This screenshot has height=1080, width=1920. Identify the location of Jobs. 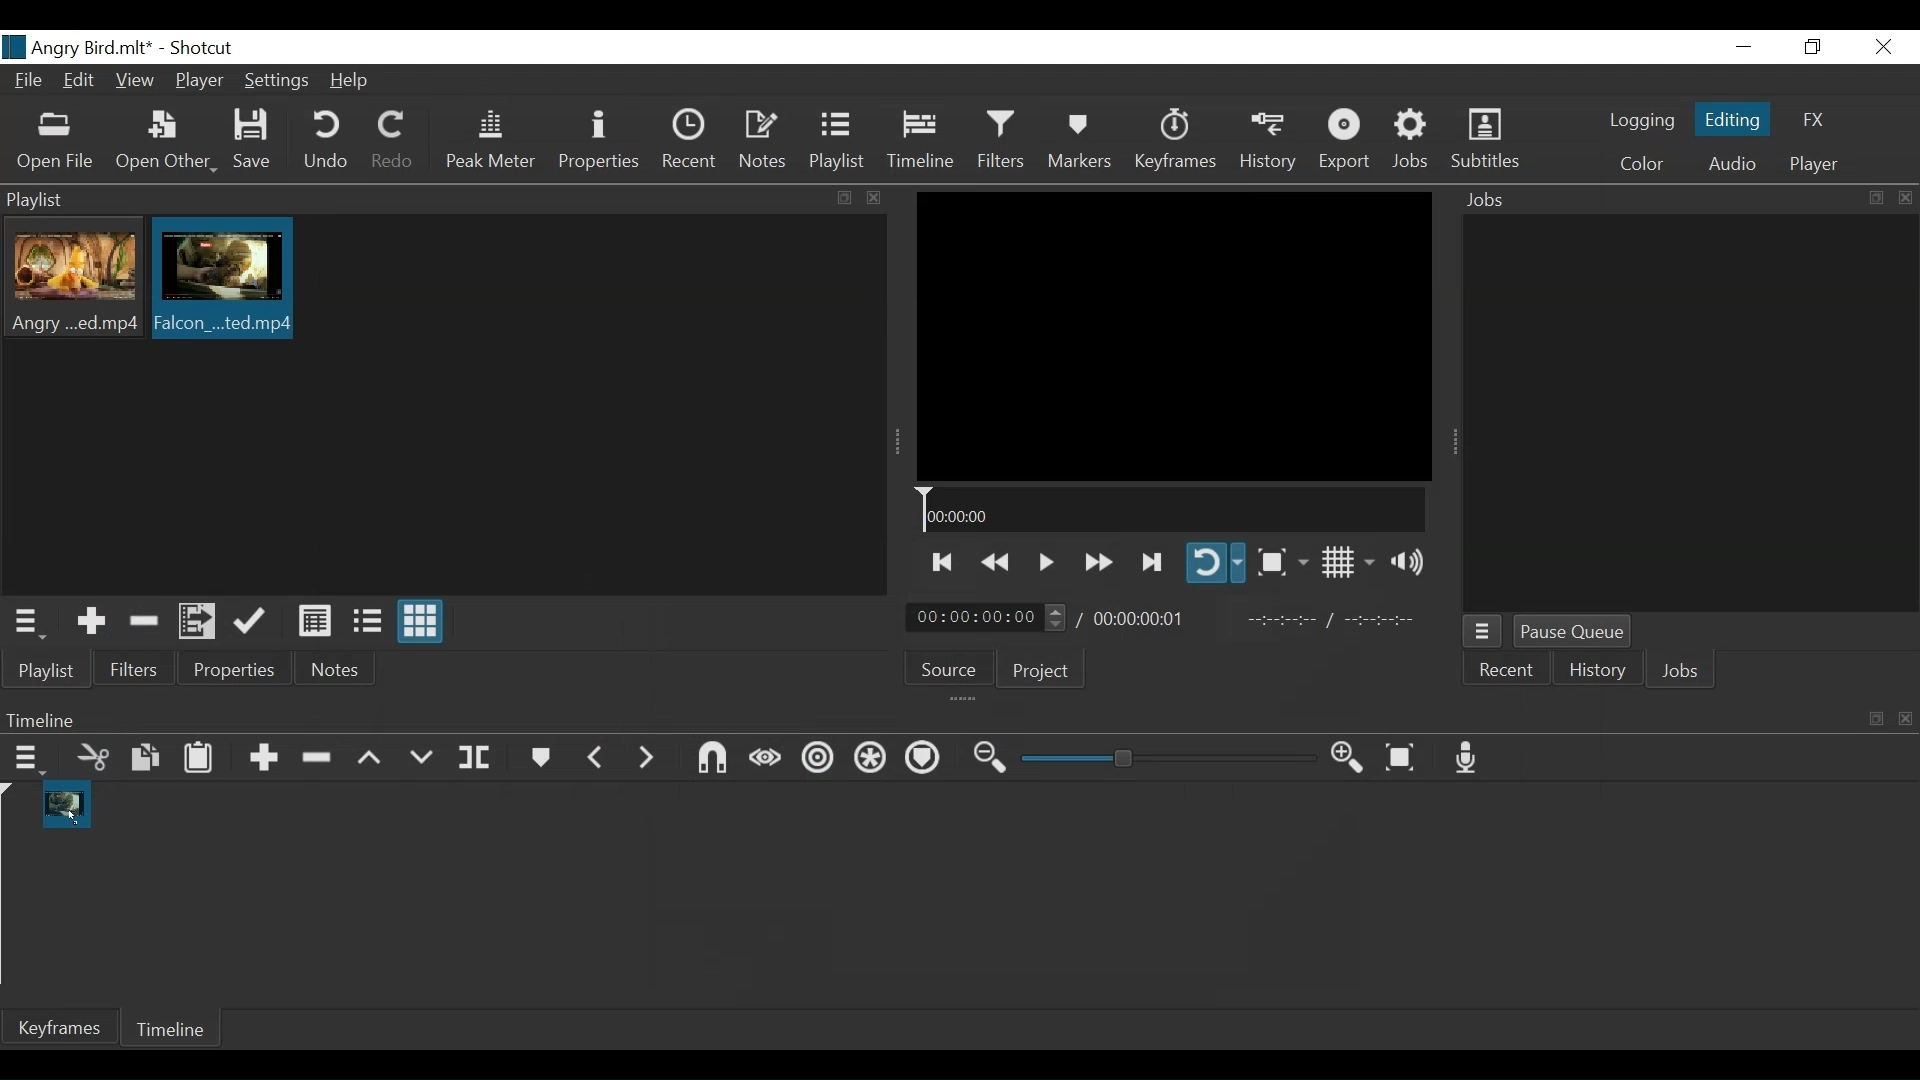
(1681, 673).